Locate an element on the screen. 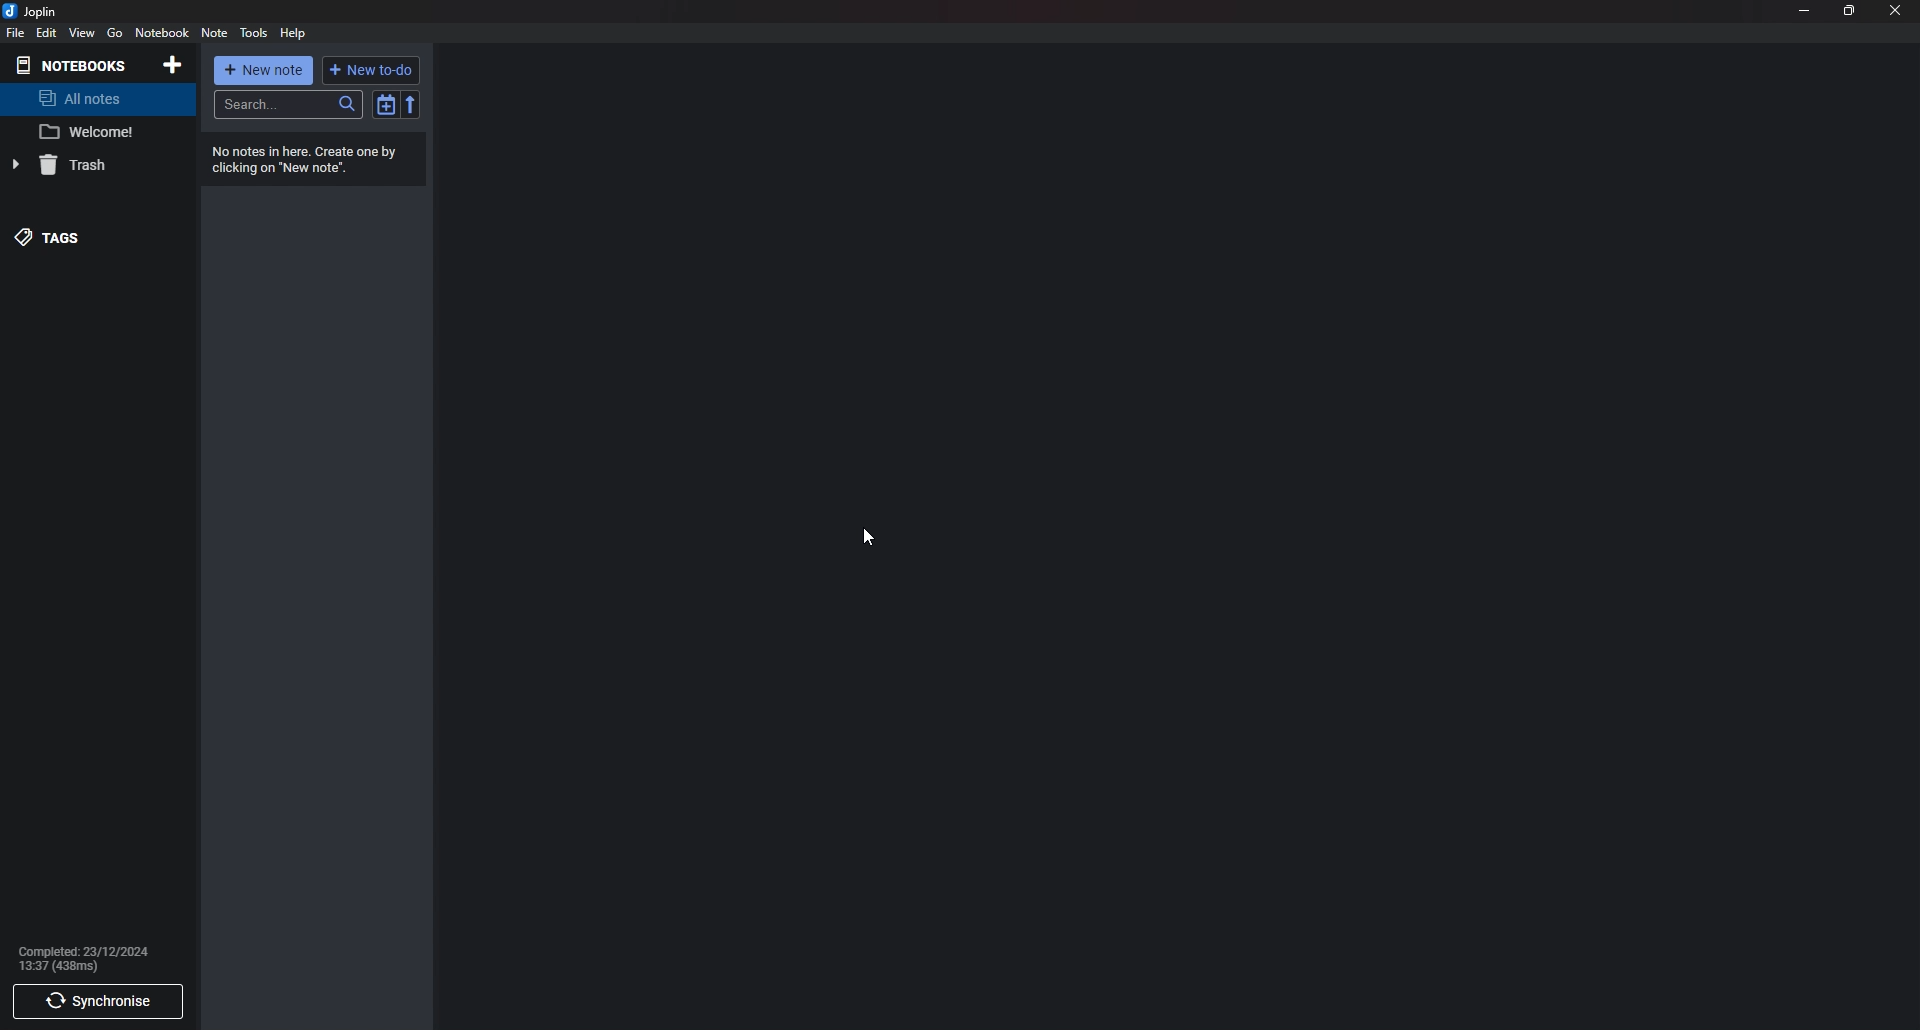  Add notebooks is located at coordinates (172, 66).